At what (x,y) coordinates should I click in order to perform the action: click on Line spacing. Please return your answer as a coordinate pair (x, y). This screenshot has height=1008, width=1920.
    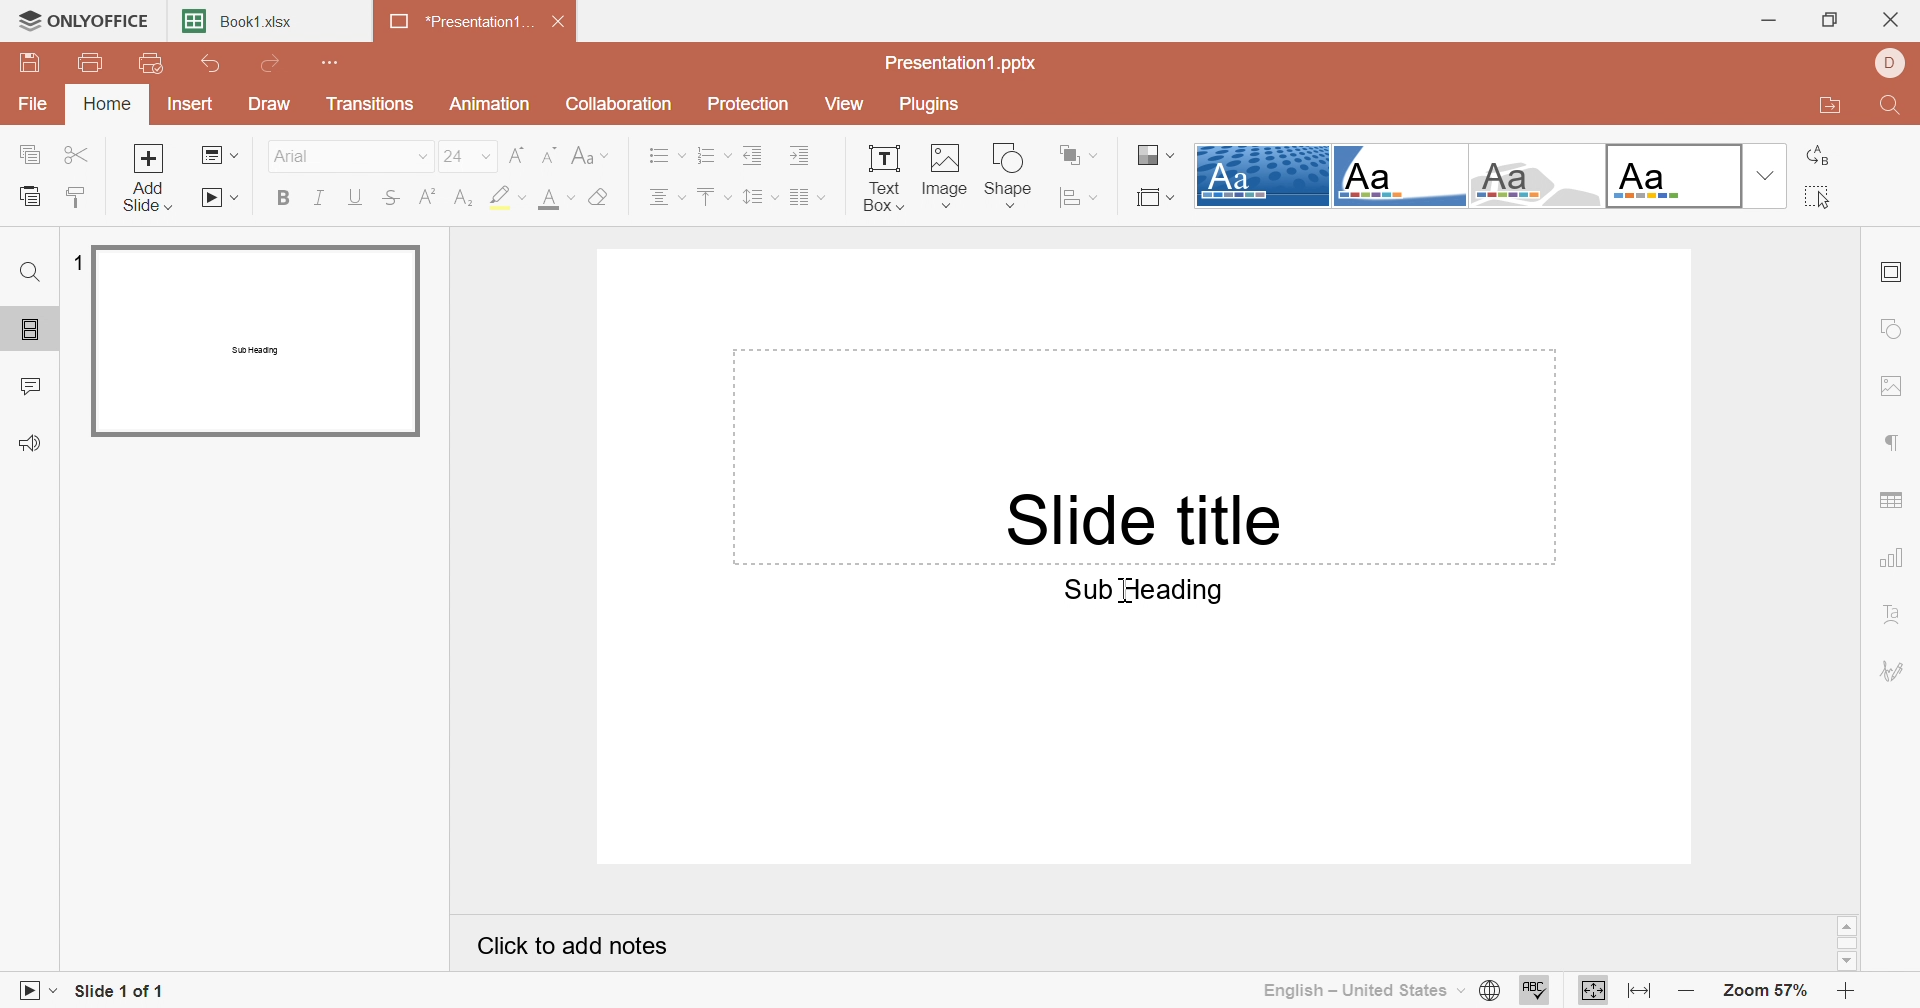
    Looking at the image, I should click on (761, 194).